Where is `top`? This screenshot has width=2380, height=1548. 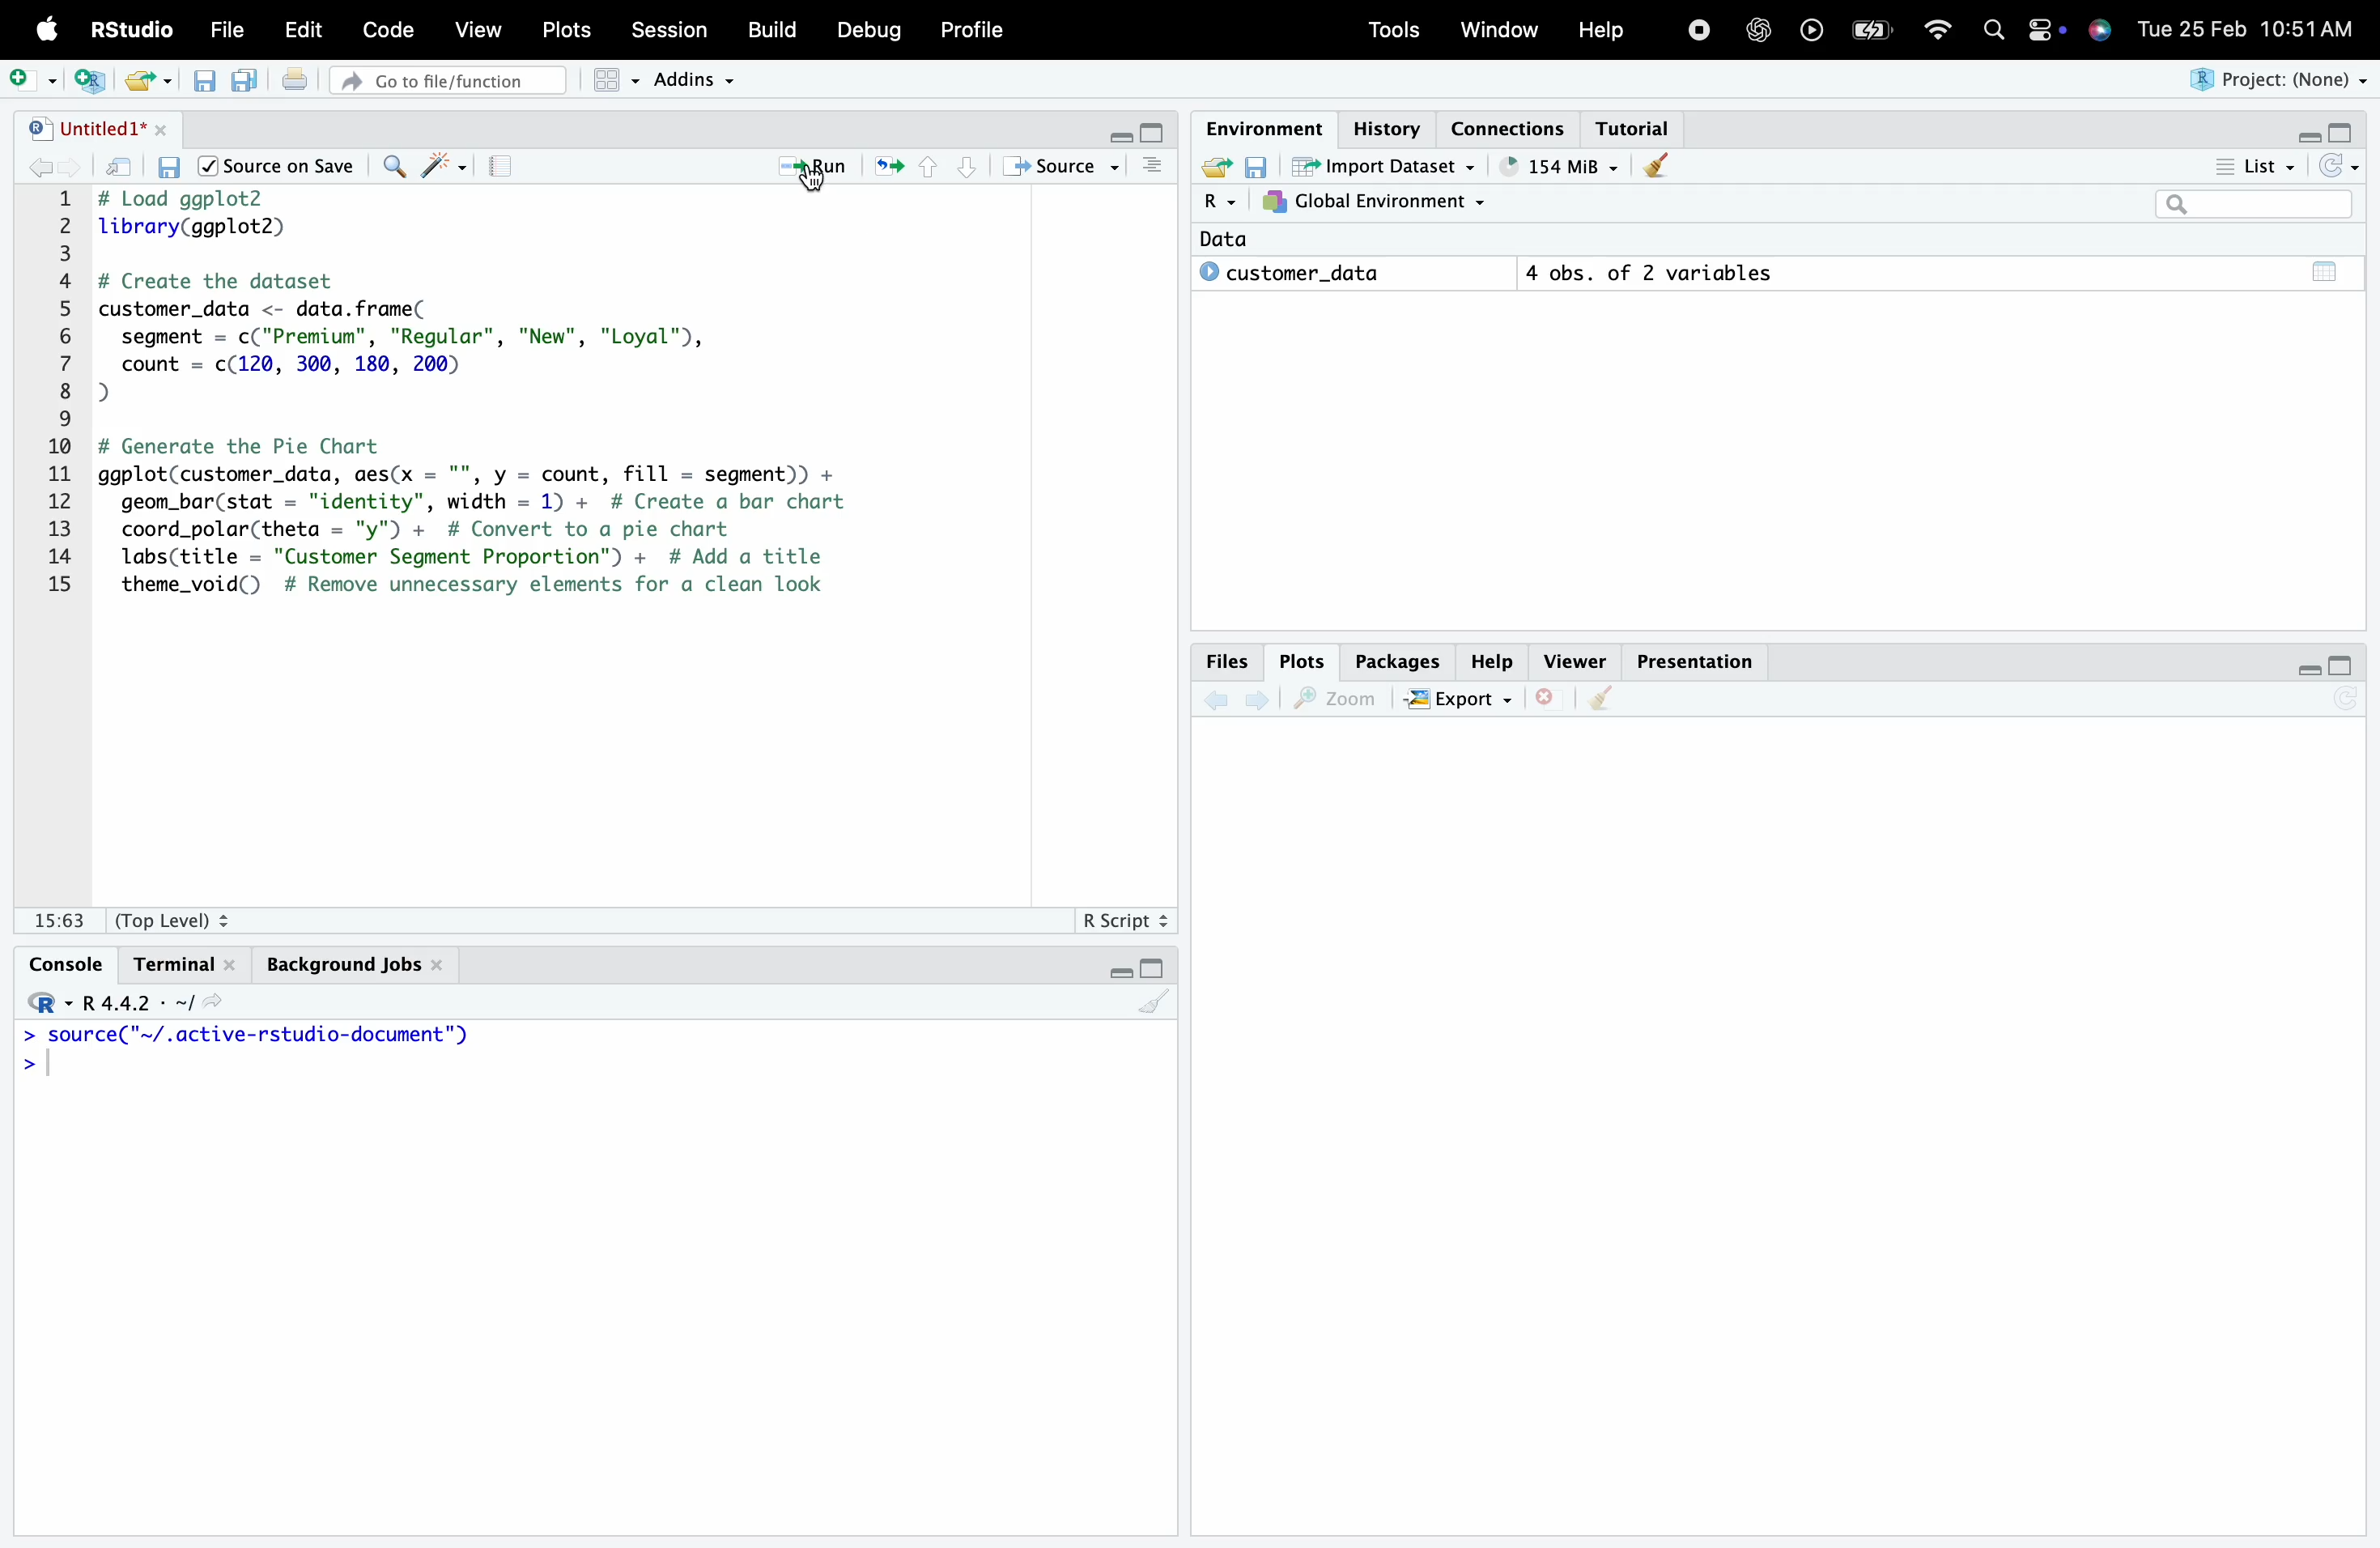
top is located at coordinates (924, 172).